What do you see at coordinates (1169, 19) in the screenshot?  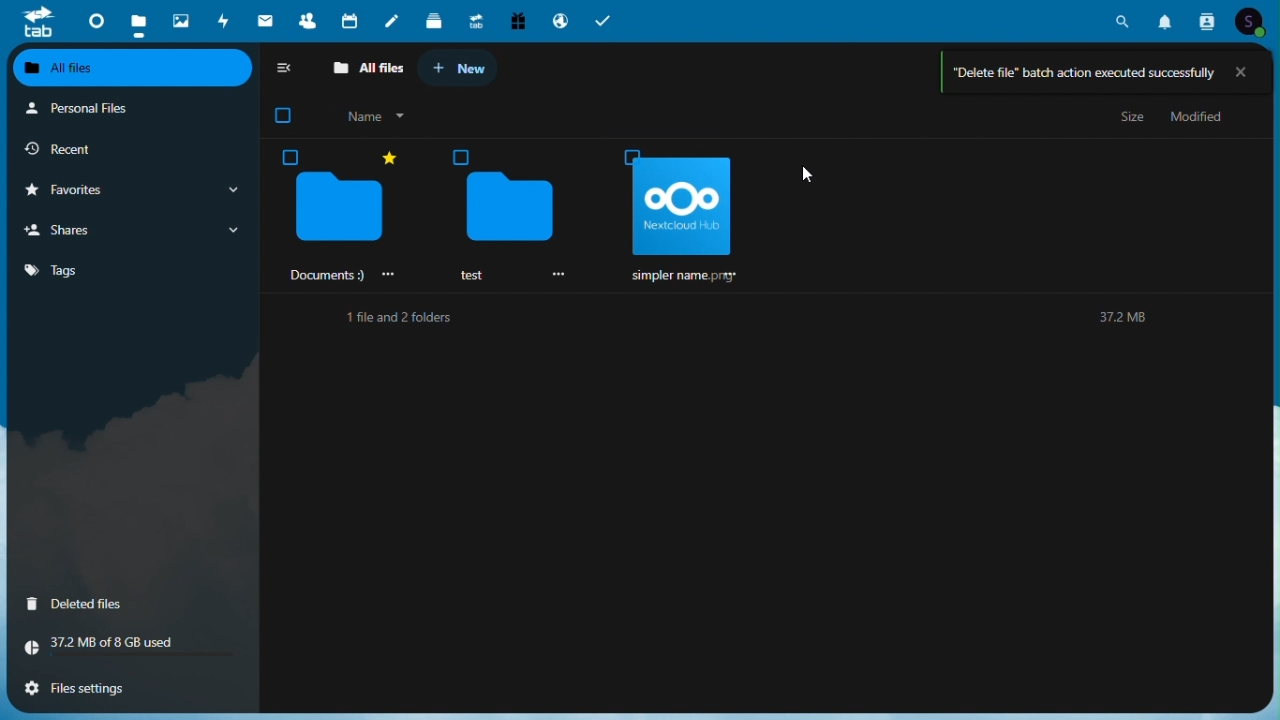 I see `notifications` at bounding box center [1169, 19].